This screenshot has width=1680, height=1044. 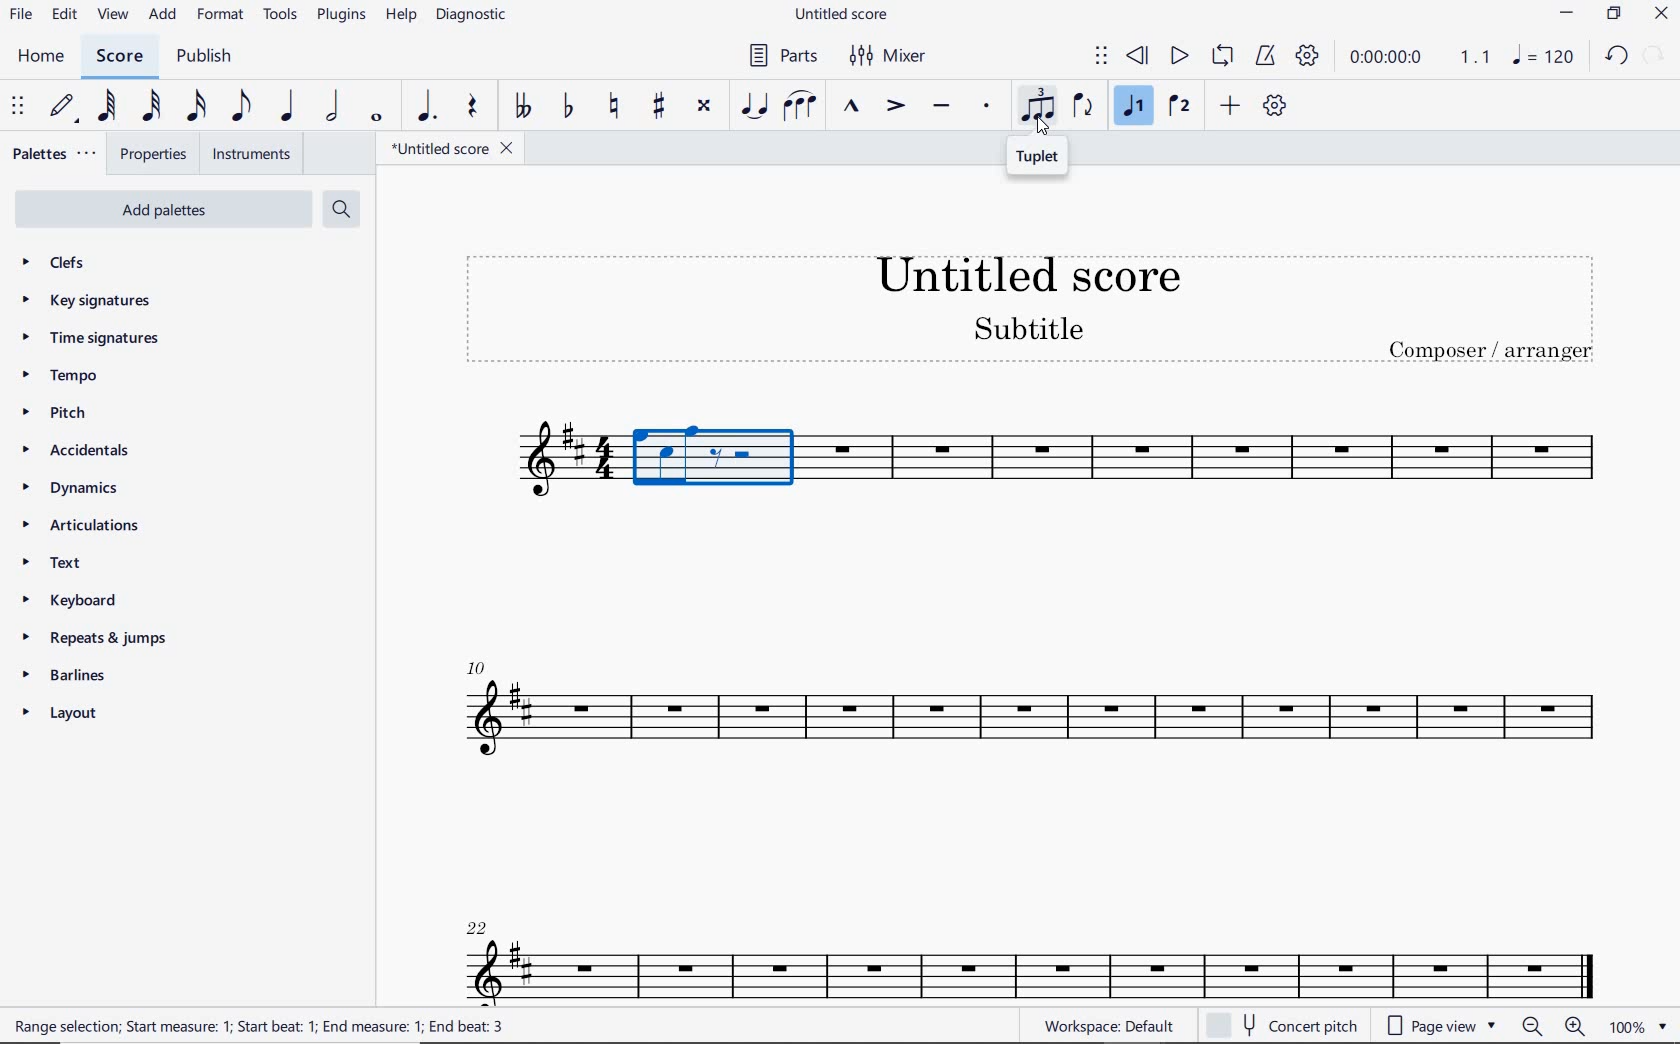 What do you see at coordinates (196, 106) in the screenshot?
I see `16TH NOTE` at bounding box center [196, 106].